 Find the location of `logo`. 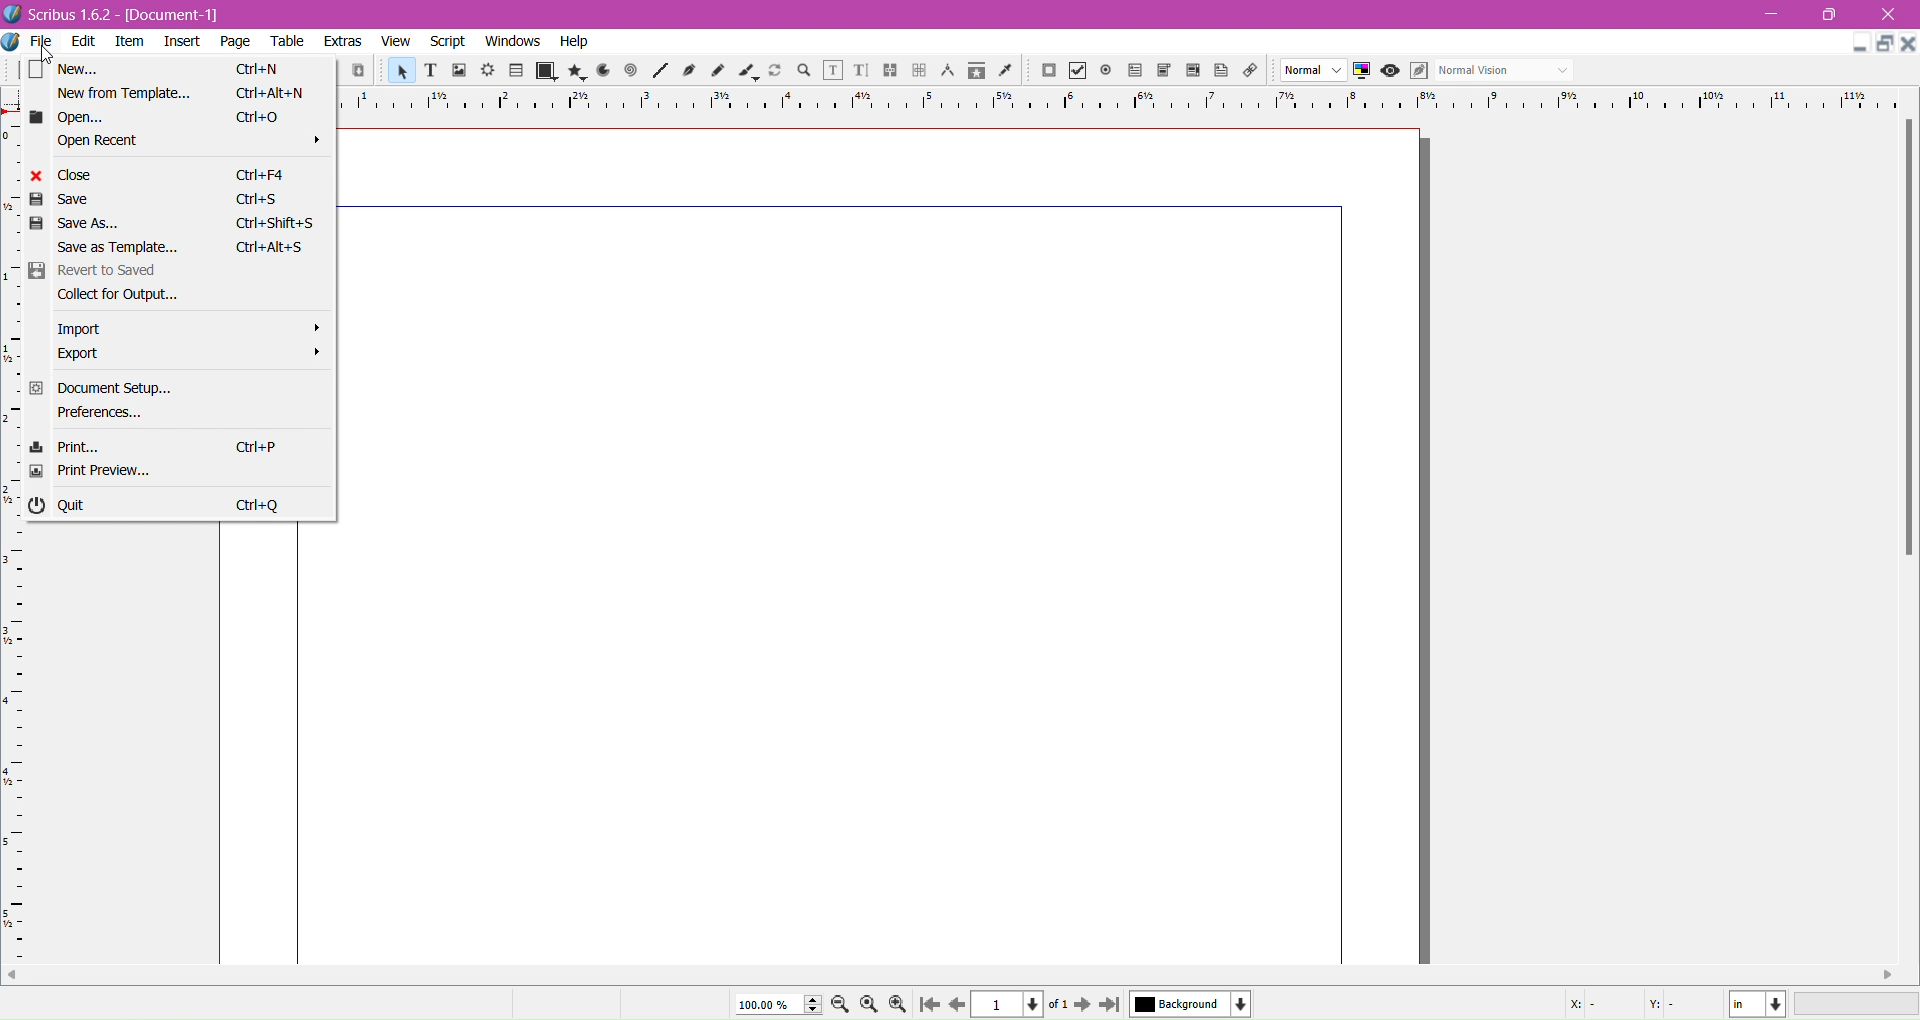

logo is located at coordinates (13, 12).